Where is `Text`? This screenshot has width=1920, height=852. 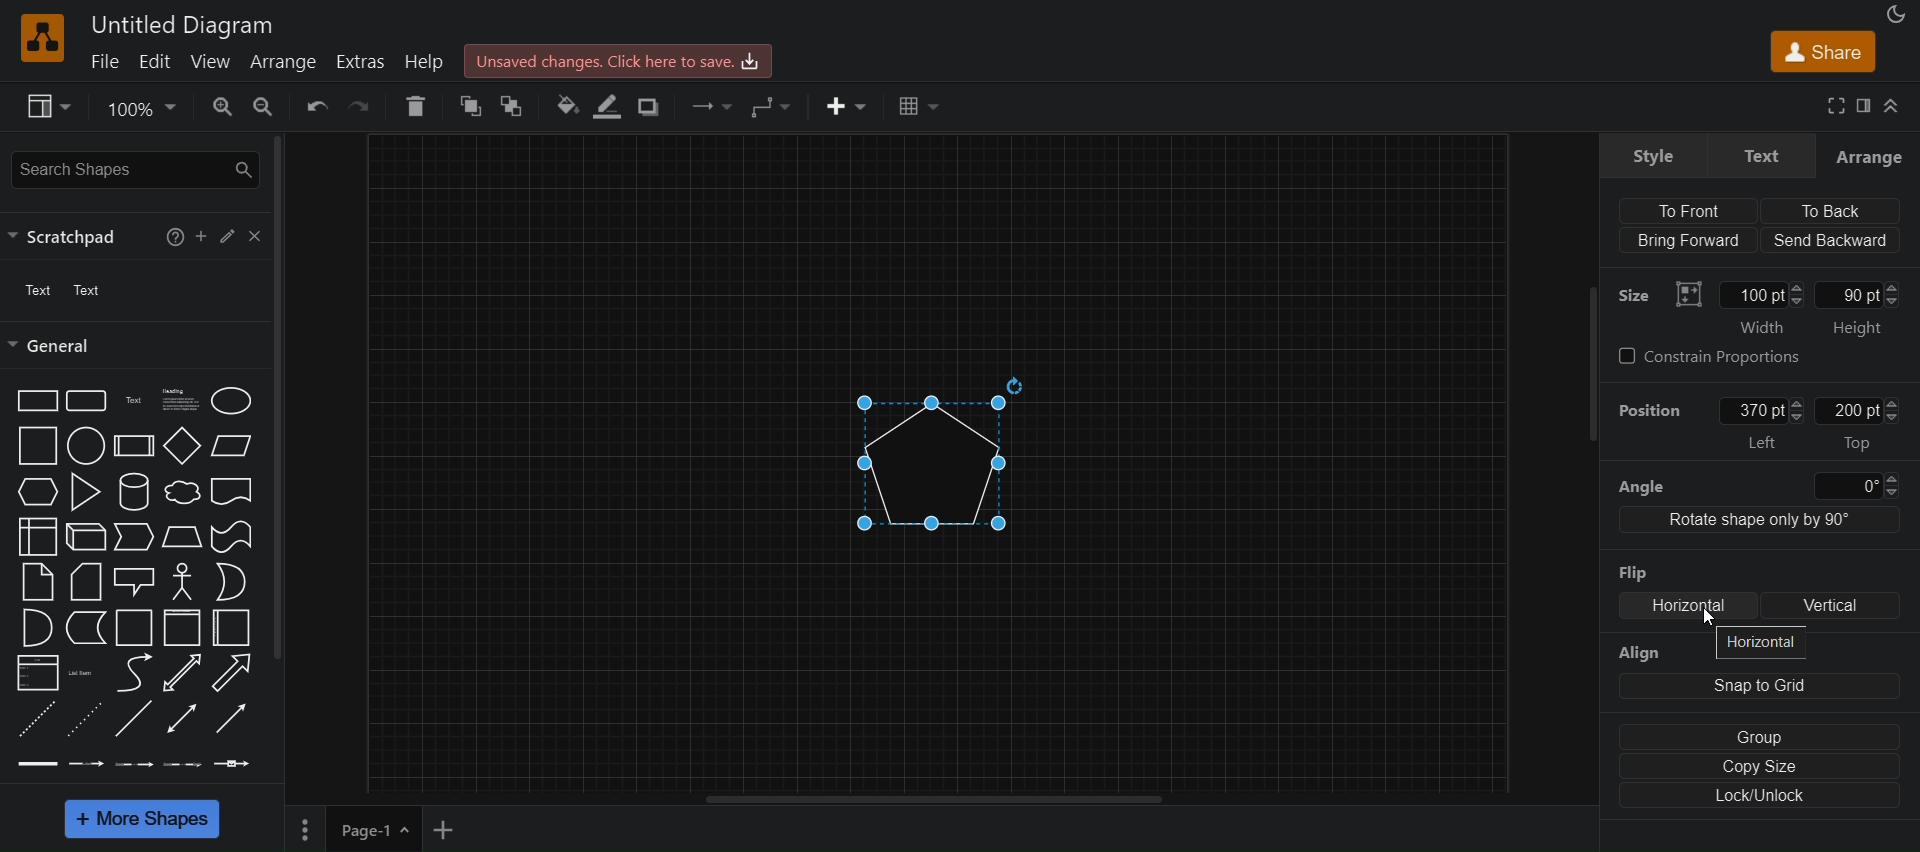 Text is located at coordinates (1762, 155).